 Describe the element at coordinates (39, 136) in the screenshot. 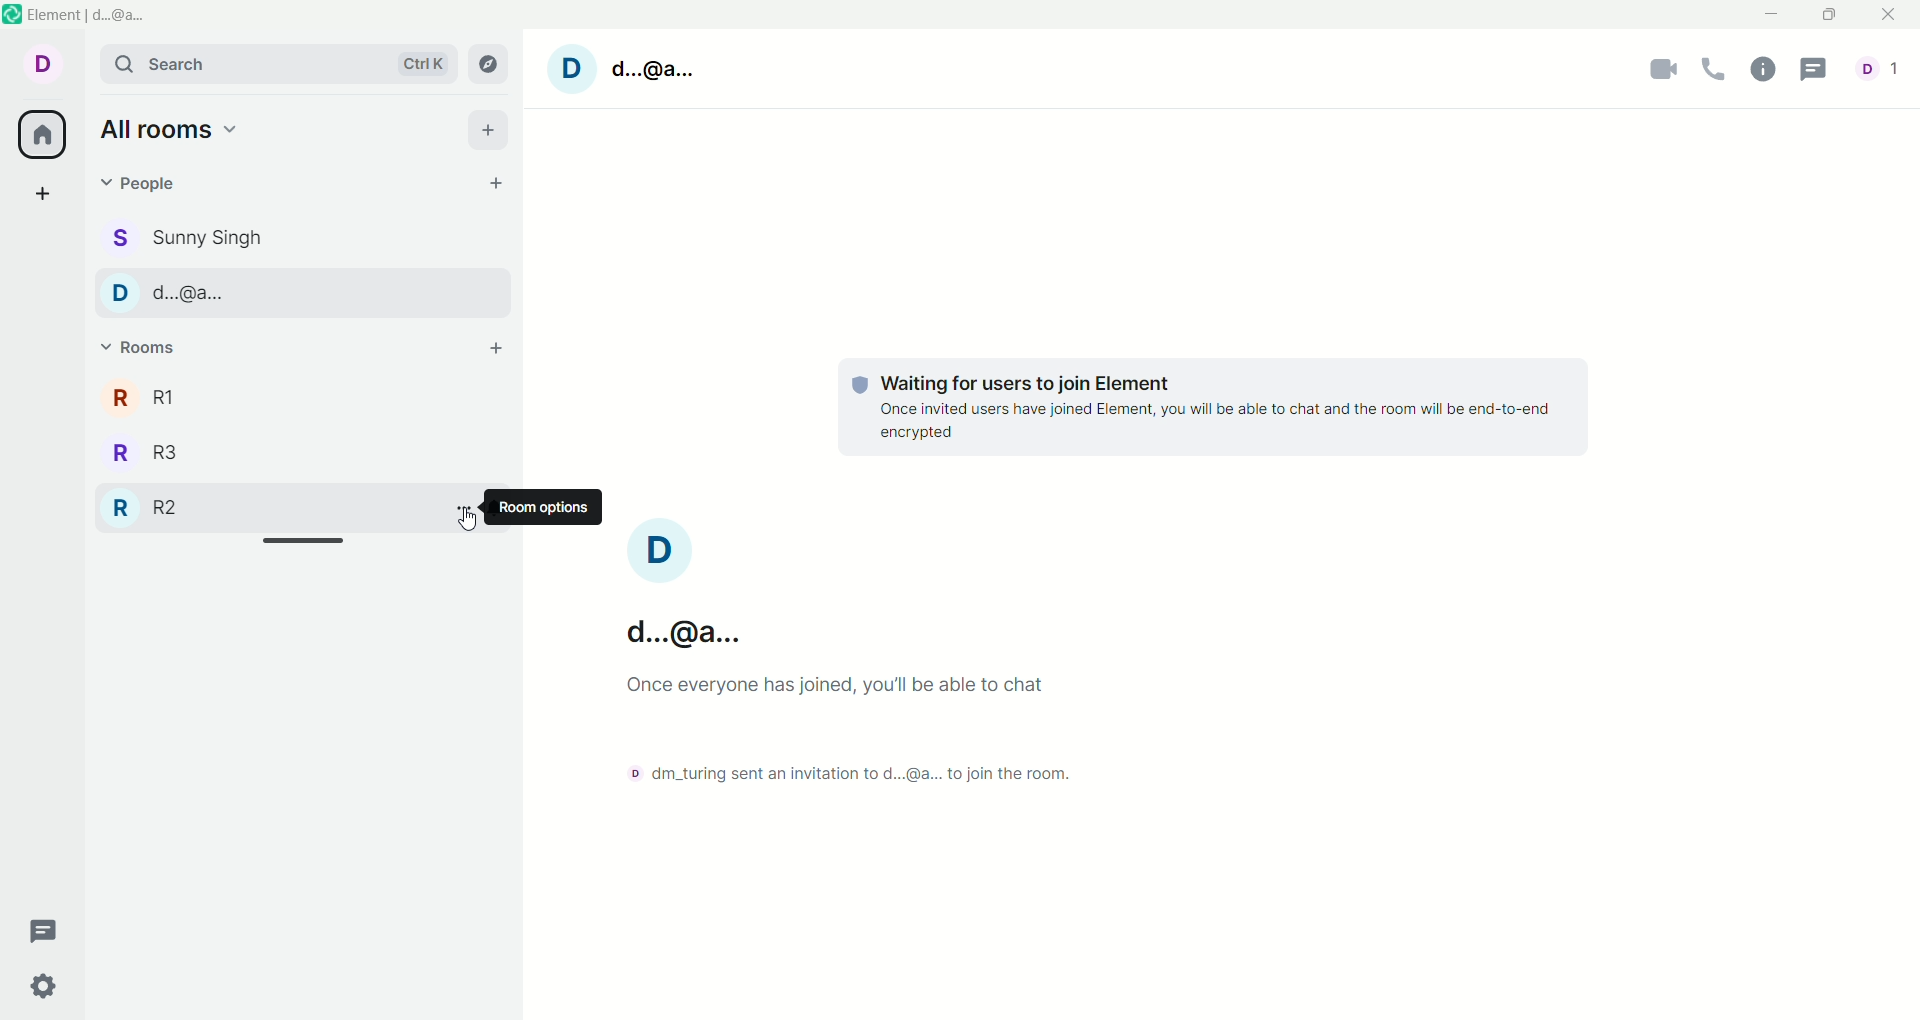

I see `all rooms` at that location.